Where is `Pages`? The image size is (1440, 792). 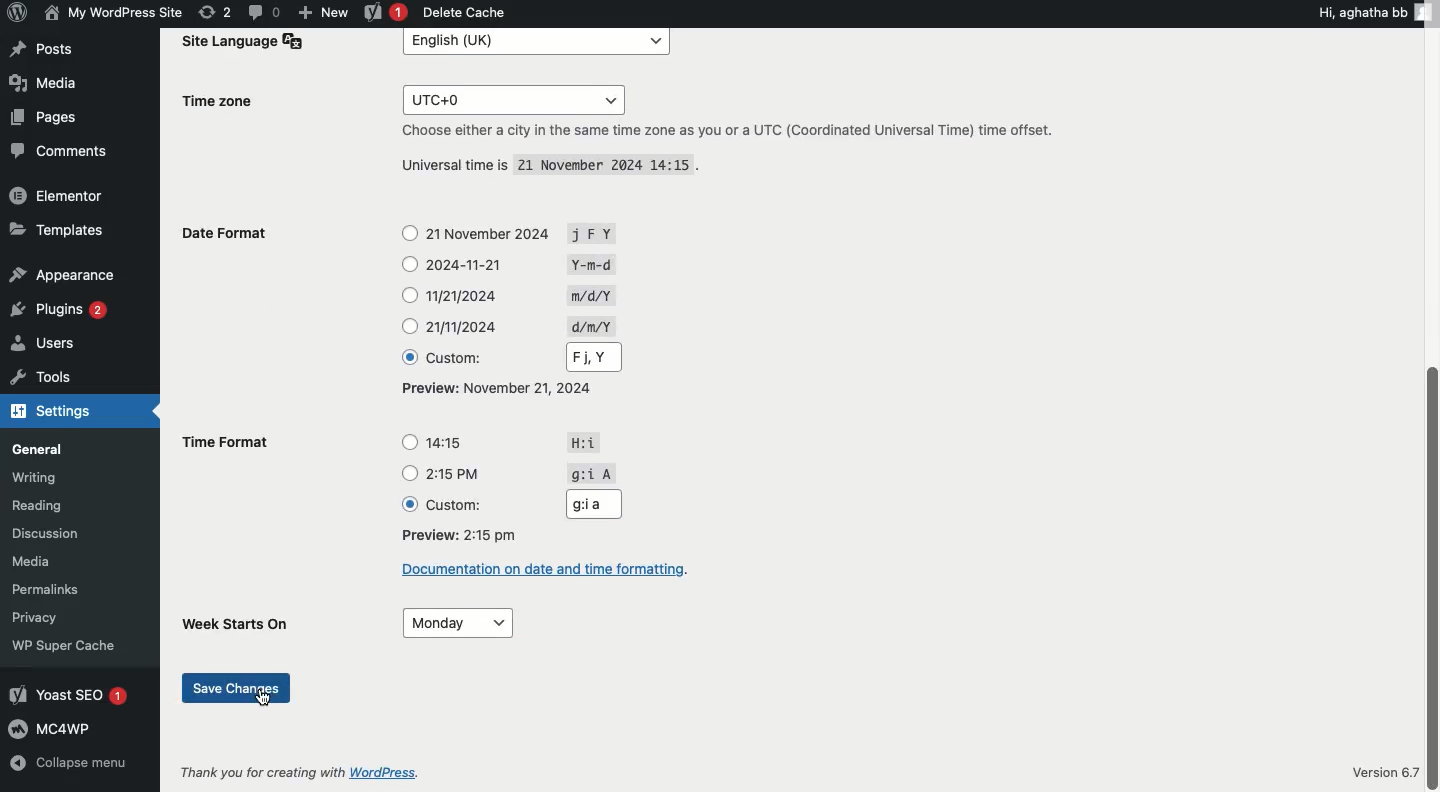 Pages is located at coordinates (45, 120).